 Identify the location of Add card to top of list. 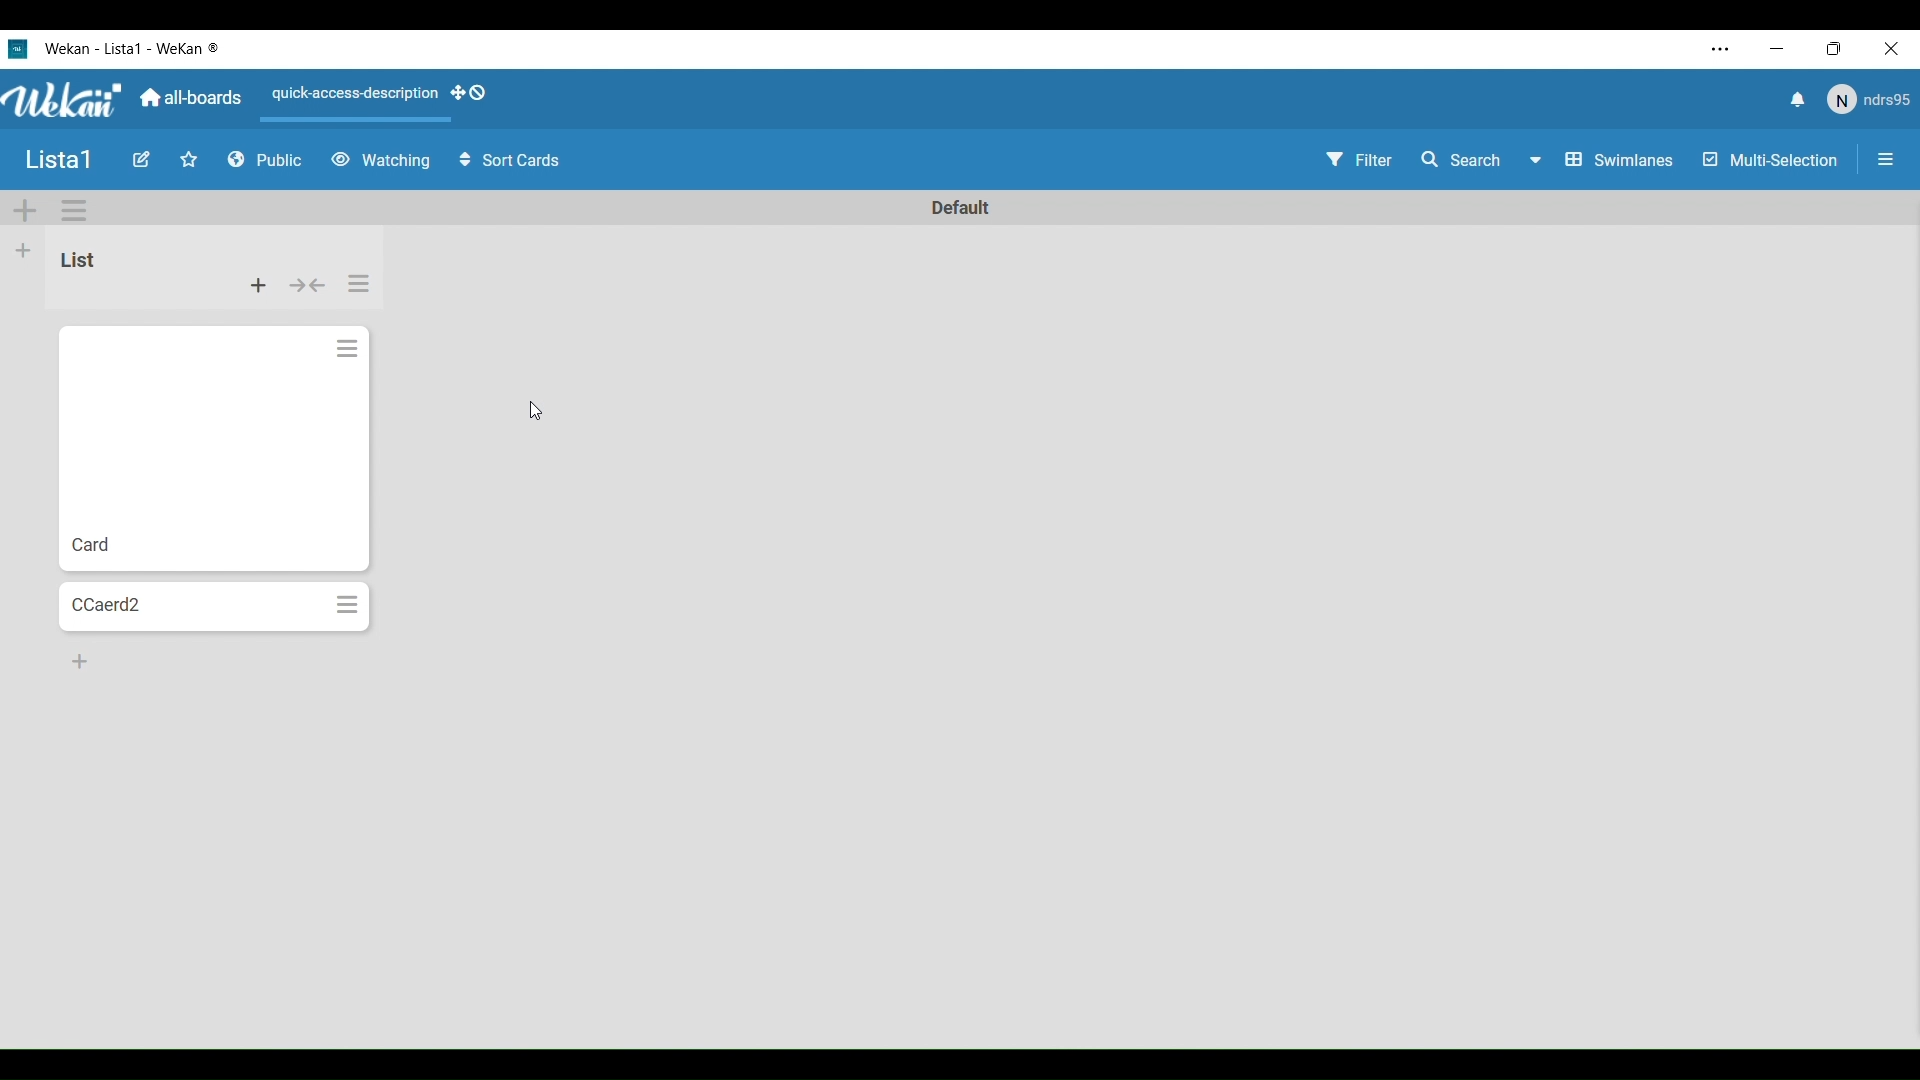
(258, 286).